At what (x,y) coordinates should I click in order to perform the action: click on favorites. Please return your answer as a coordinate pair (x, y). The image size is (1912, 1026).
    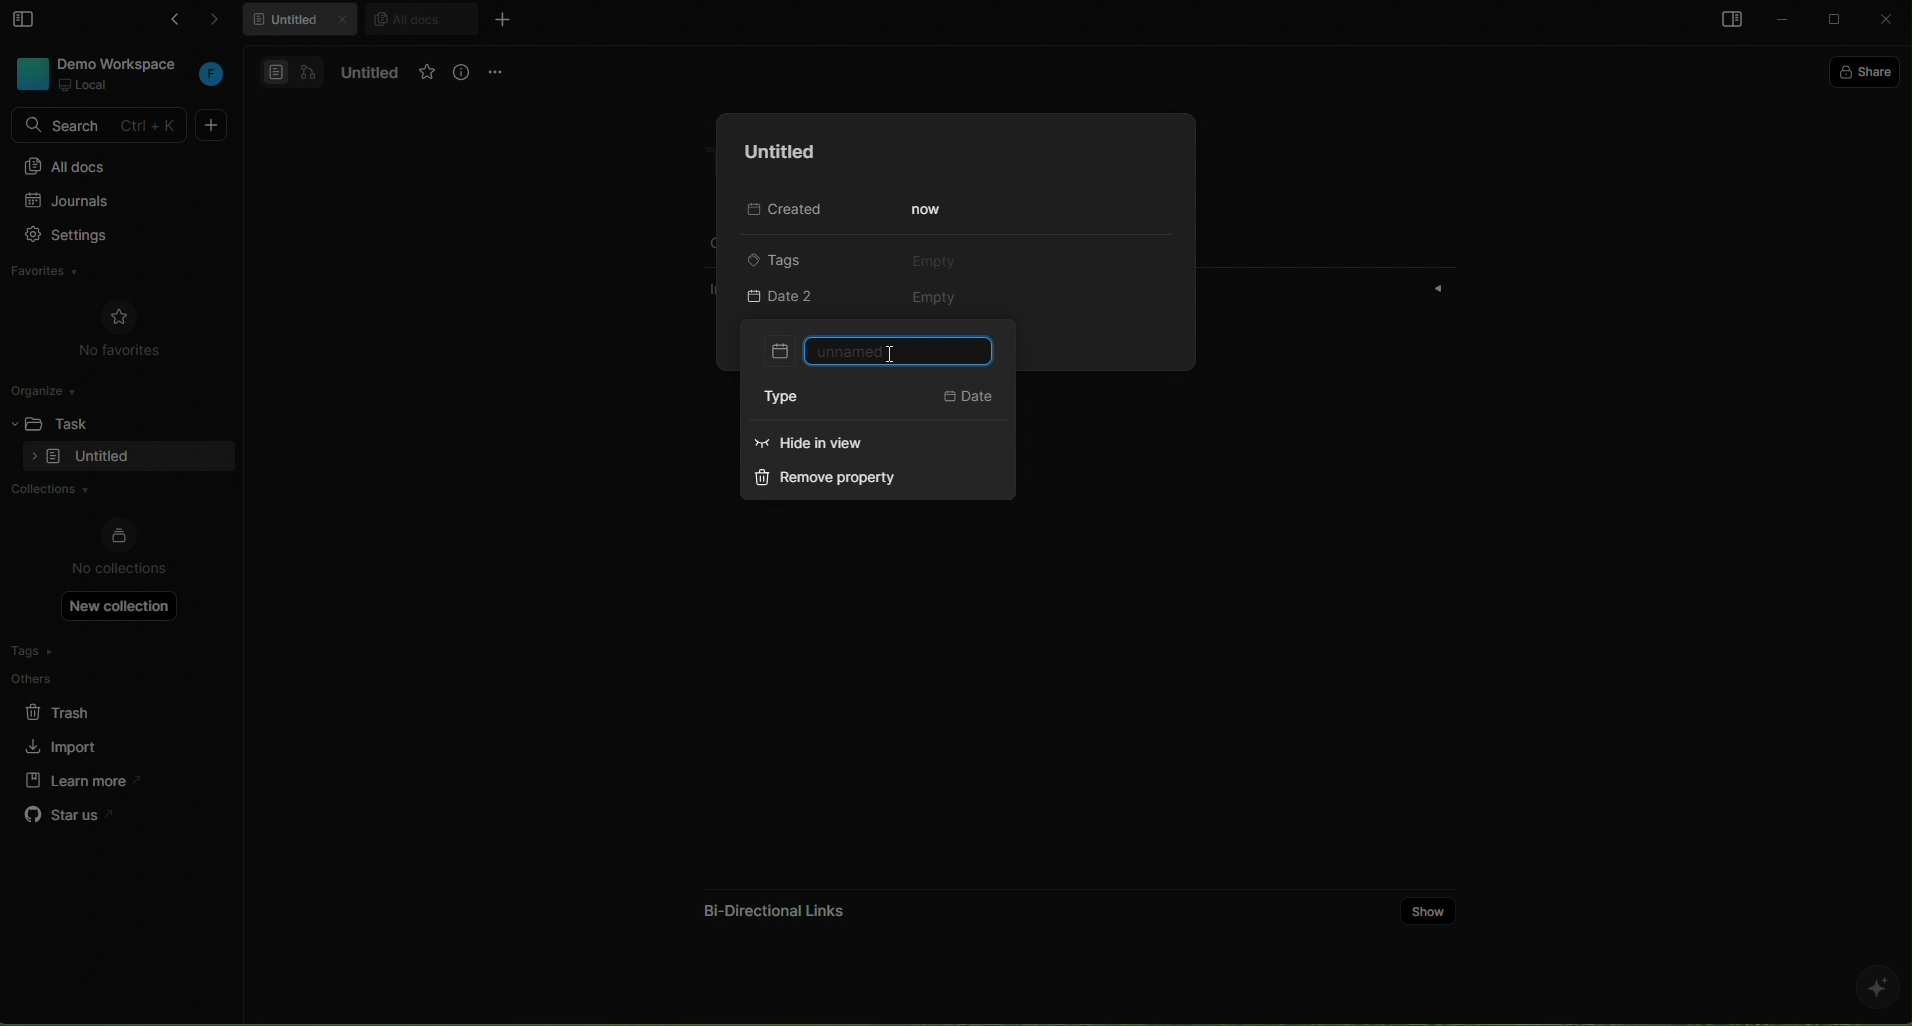
    Looking at the image, I should click on (427, 73).